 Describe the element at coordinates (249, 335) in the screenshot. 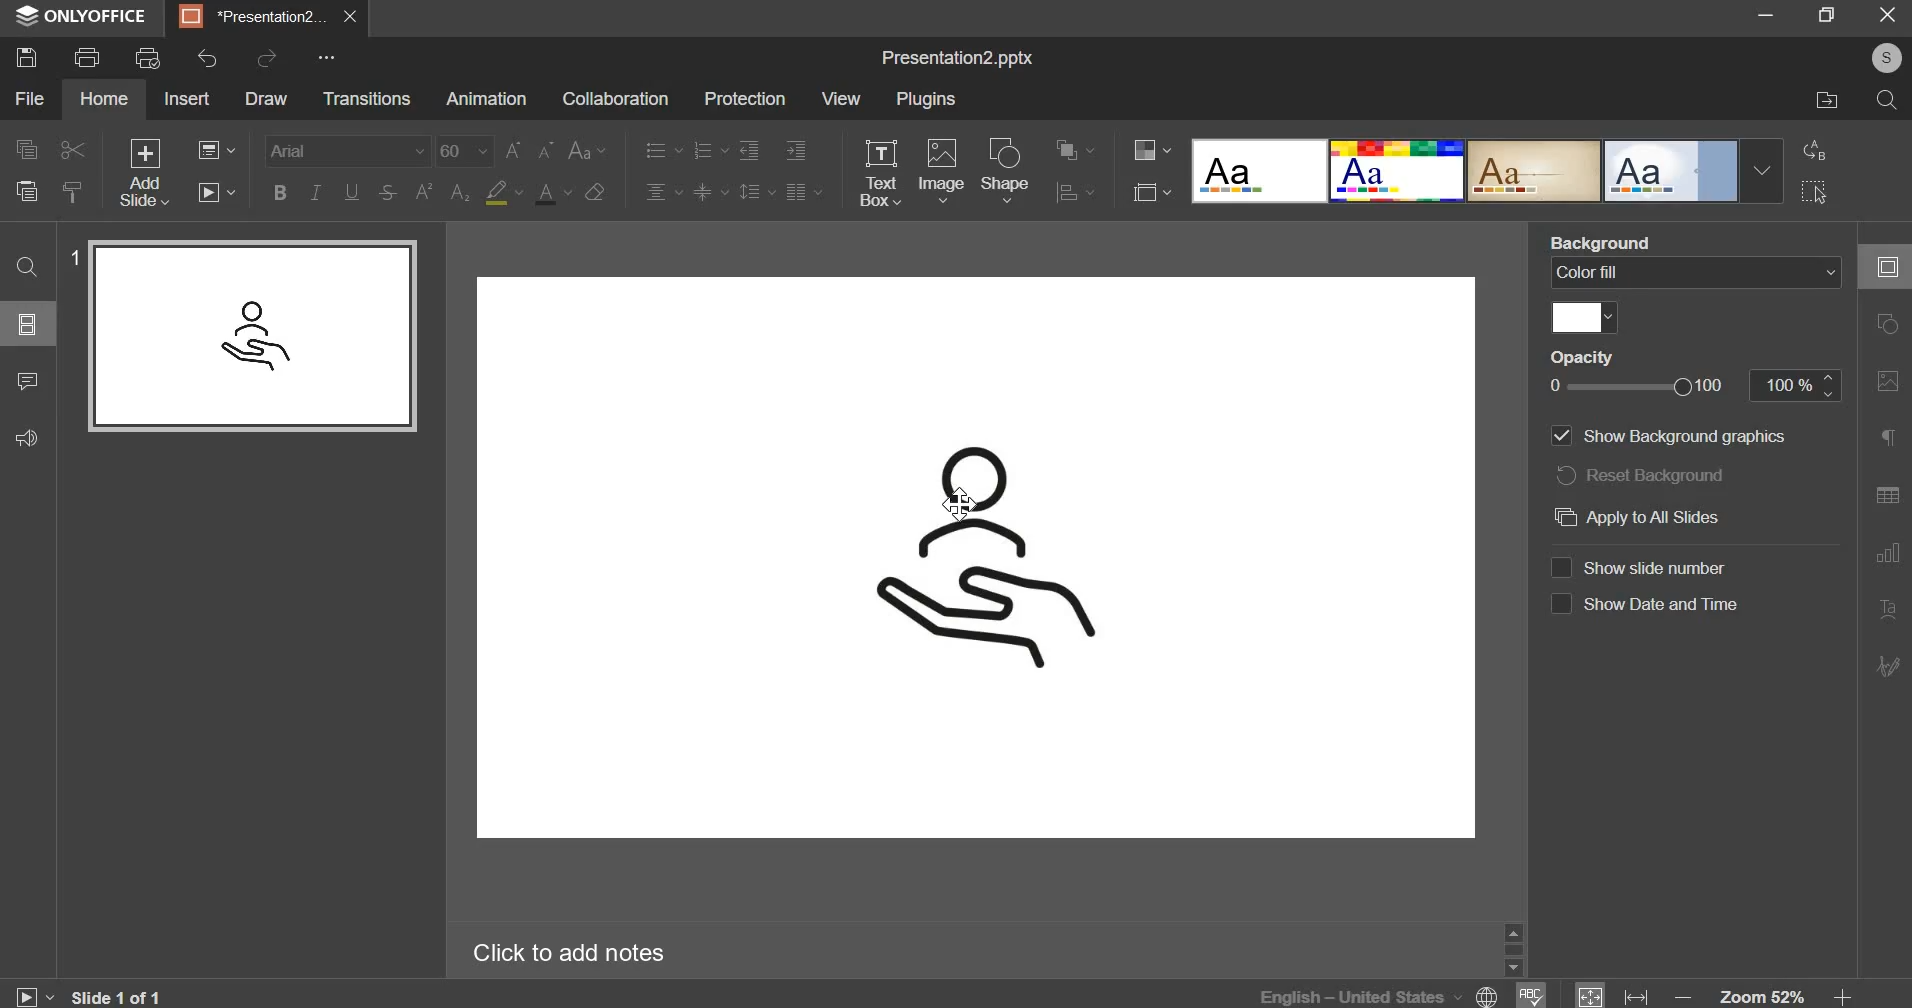

I see `slide preview` at that location.